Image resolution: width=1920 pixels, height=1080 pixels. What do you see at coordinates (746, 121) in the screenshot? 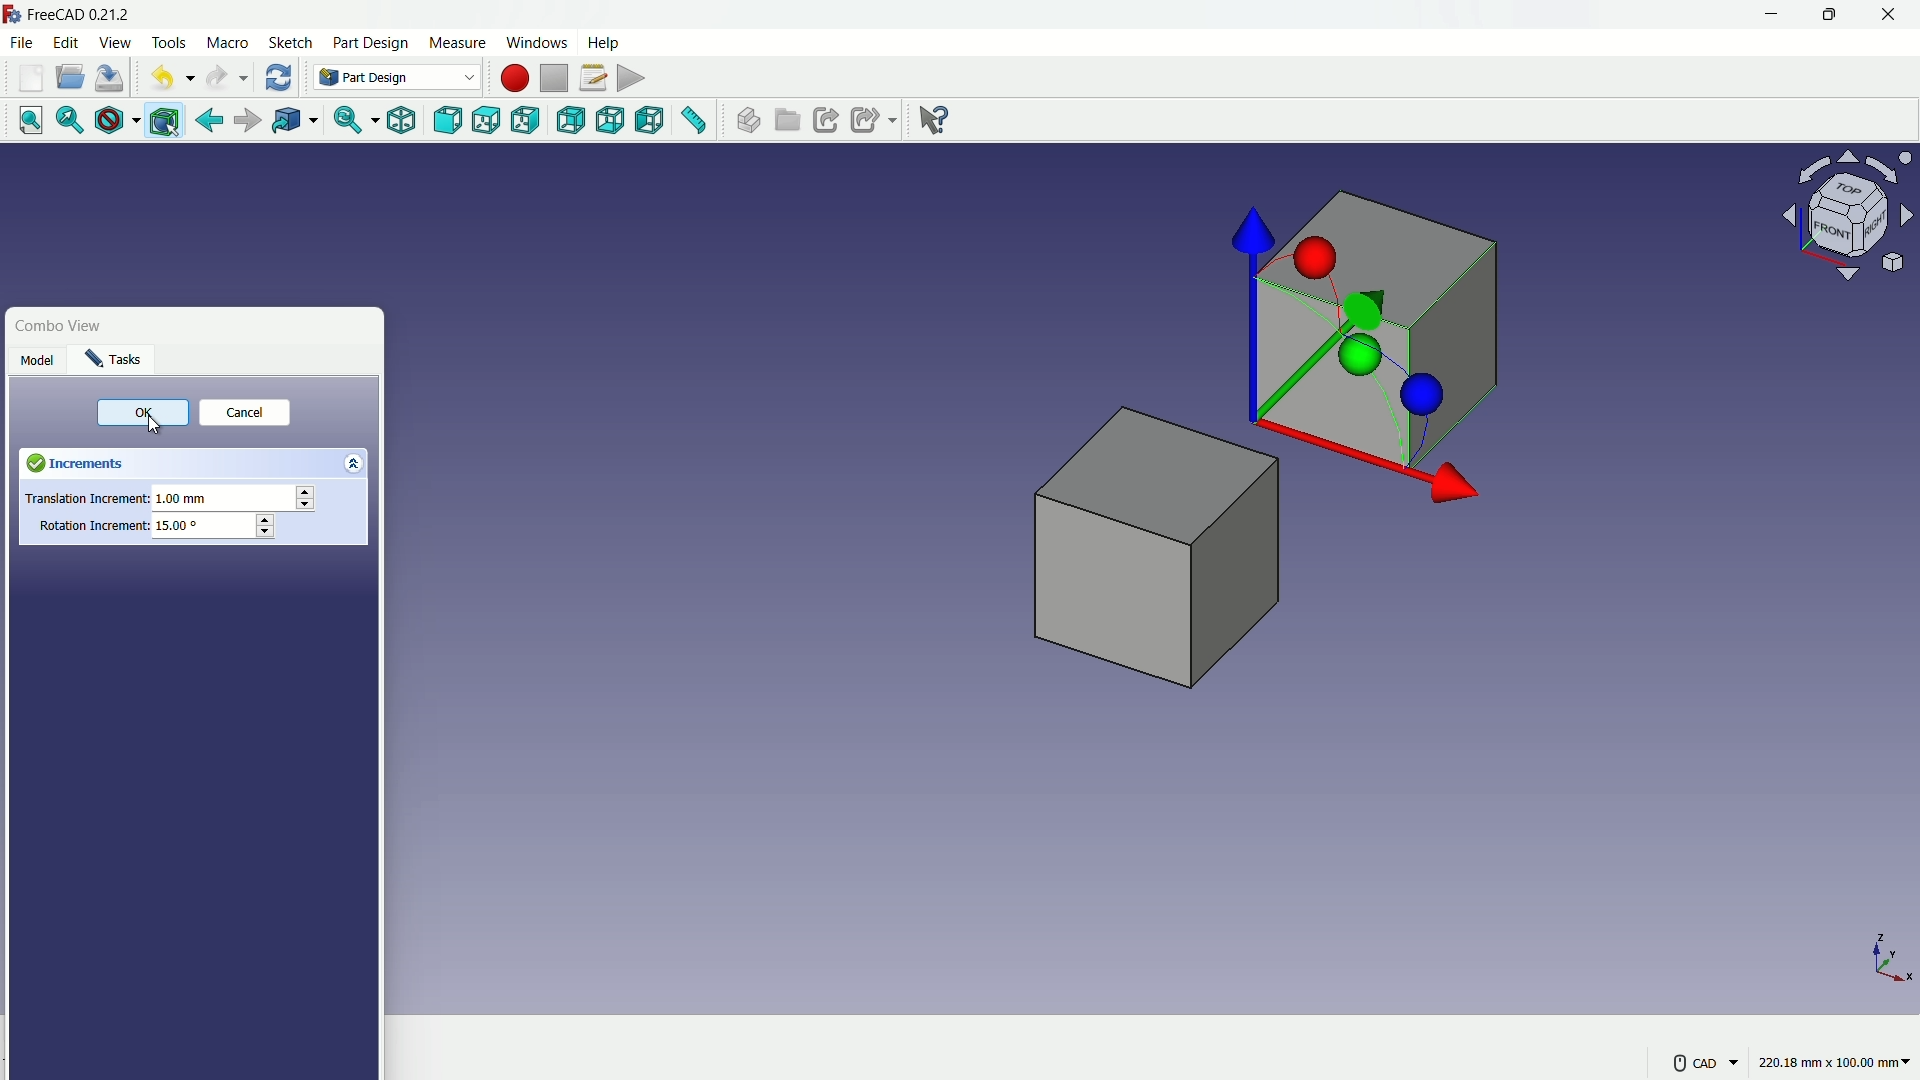
I see `create part` at bounding box center [746, 121].